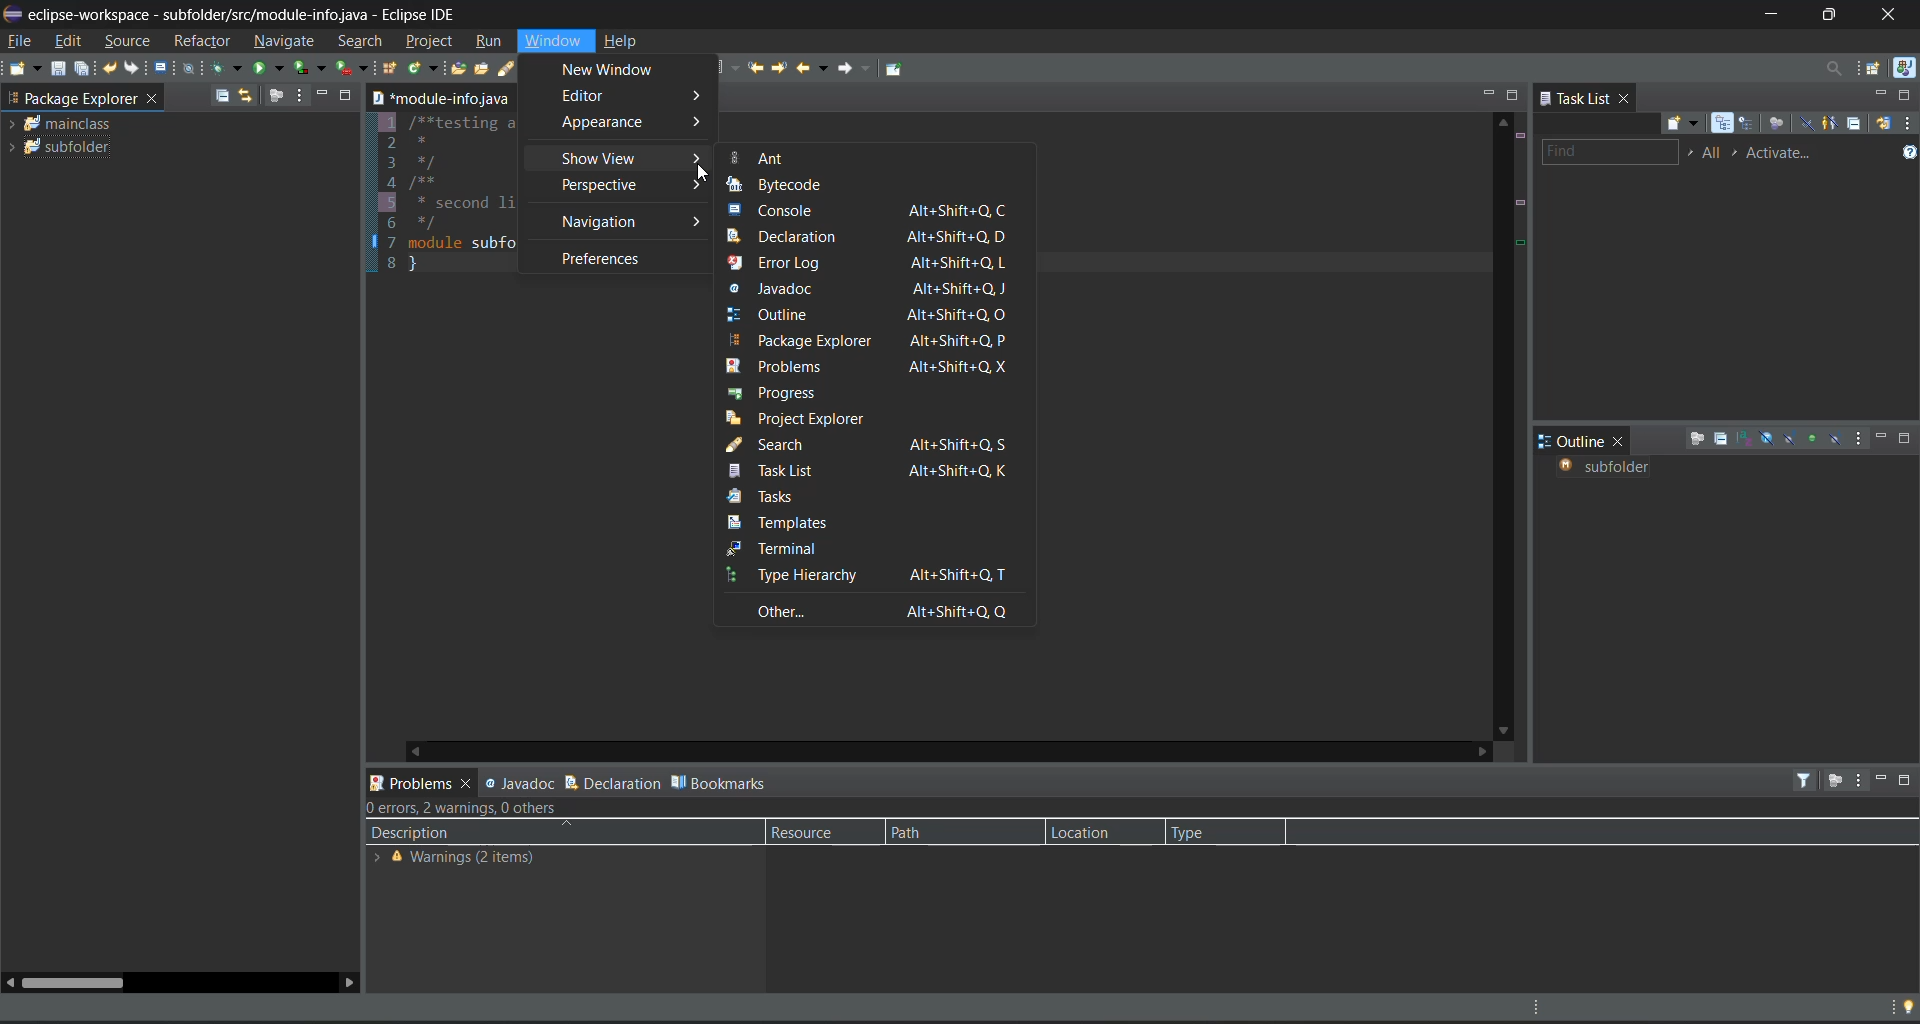 The height and width of the screenshot is (1024, 1920). What do you see at coordinates (814, 67) in the screenshot?
I see `back` at bounding box center [814, 67].